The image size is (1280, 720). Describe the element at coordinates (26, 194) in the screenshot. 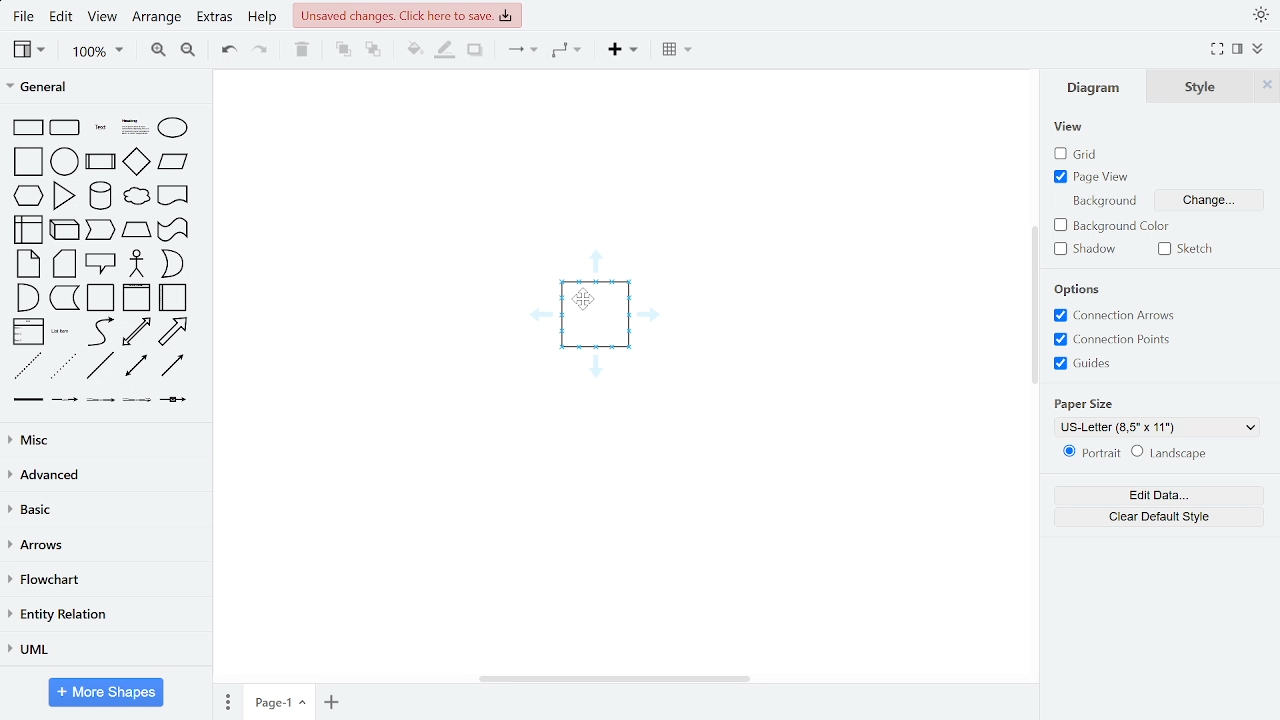

I see `general shapes` at that location.